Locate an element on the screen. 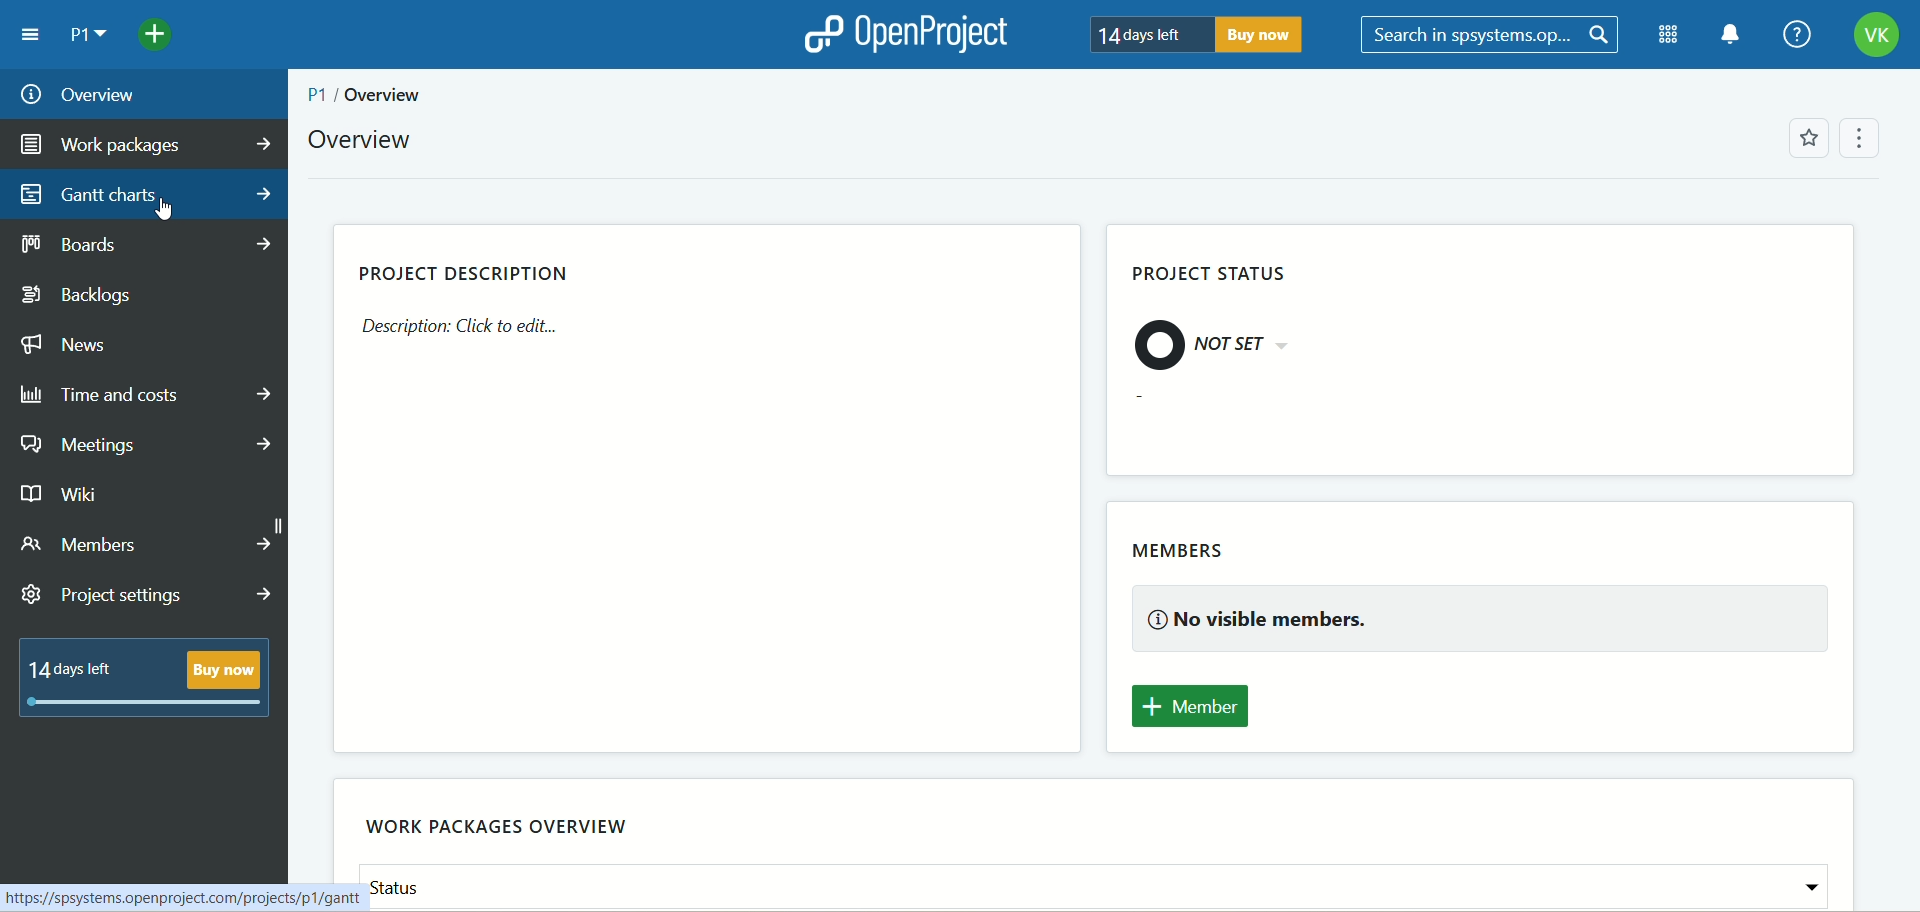  project settings is located at coordinates (149, 596).